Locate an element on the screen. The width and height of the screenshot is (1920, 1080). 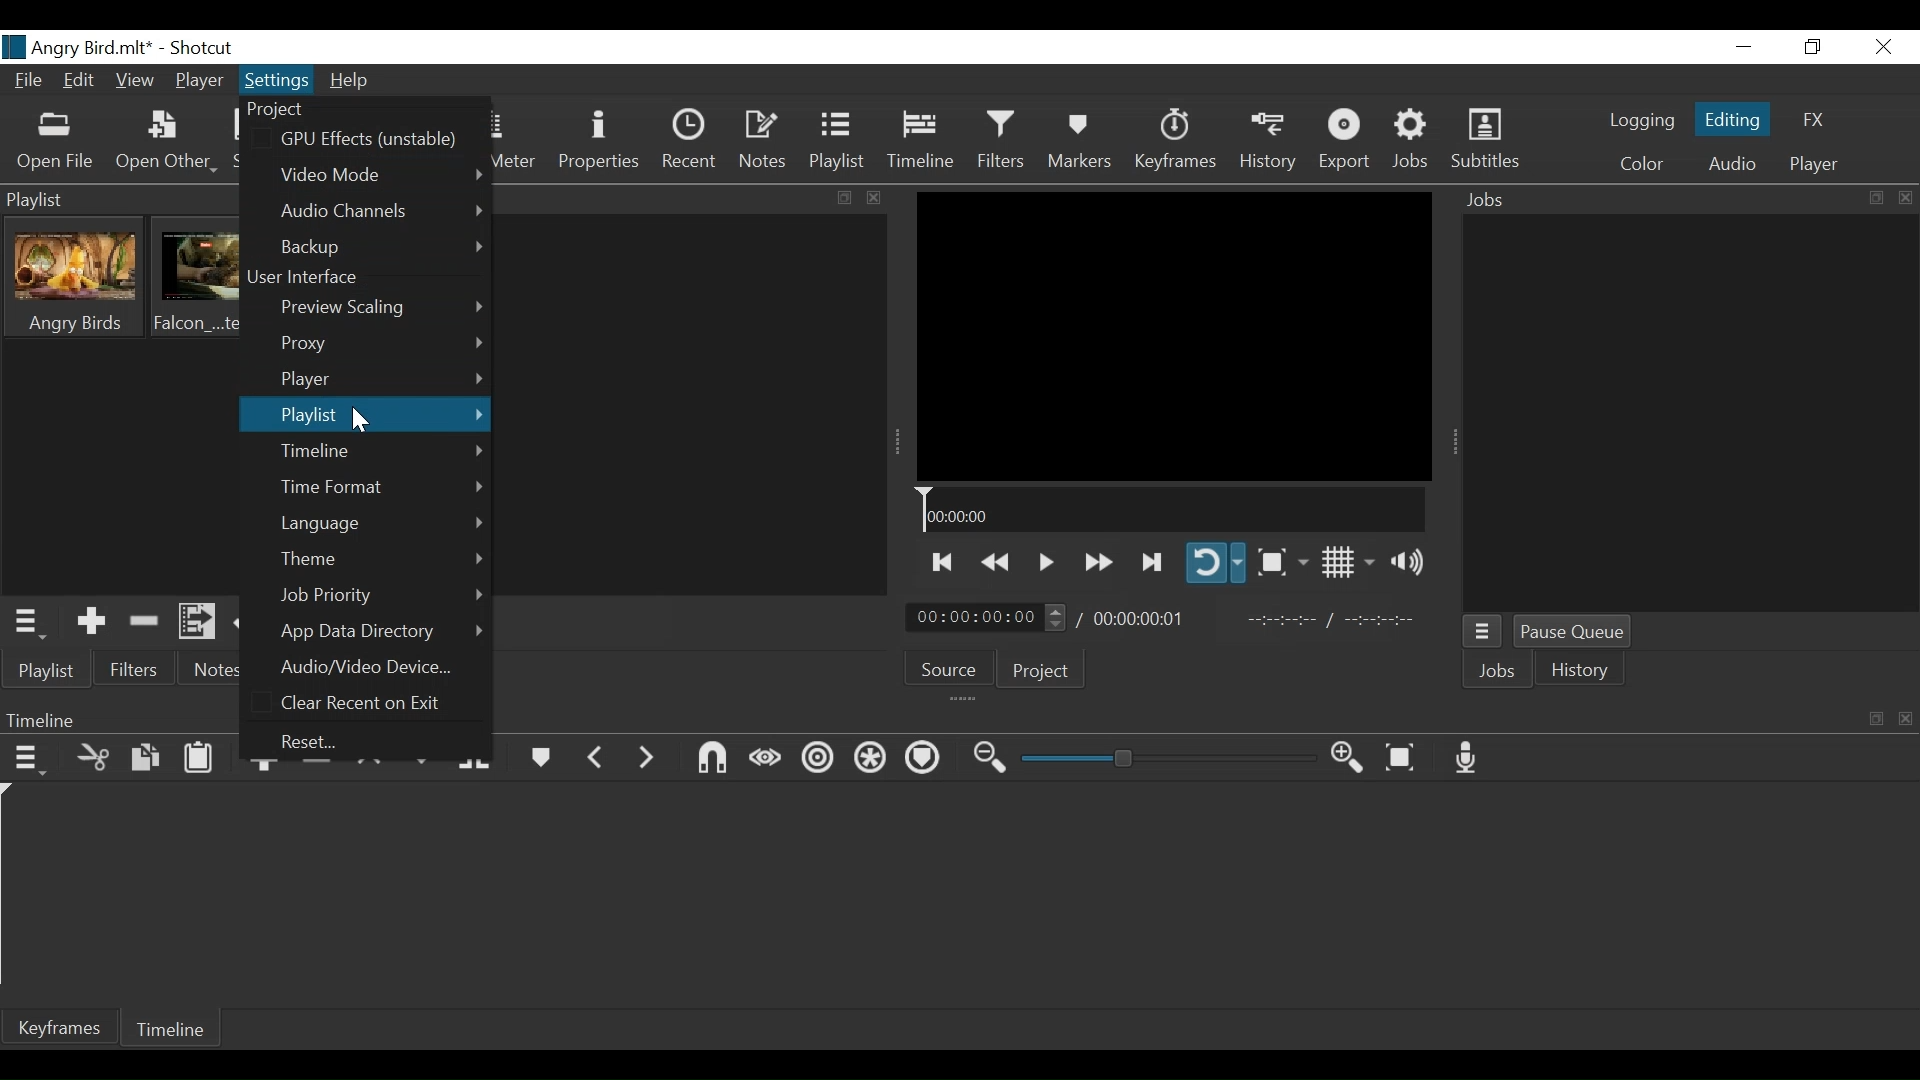
Split at playhead is located at coordinates (476, 761).